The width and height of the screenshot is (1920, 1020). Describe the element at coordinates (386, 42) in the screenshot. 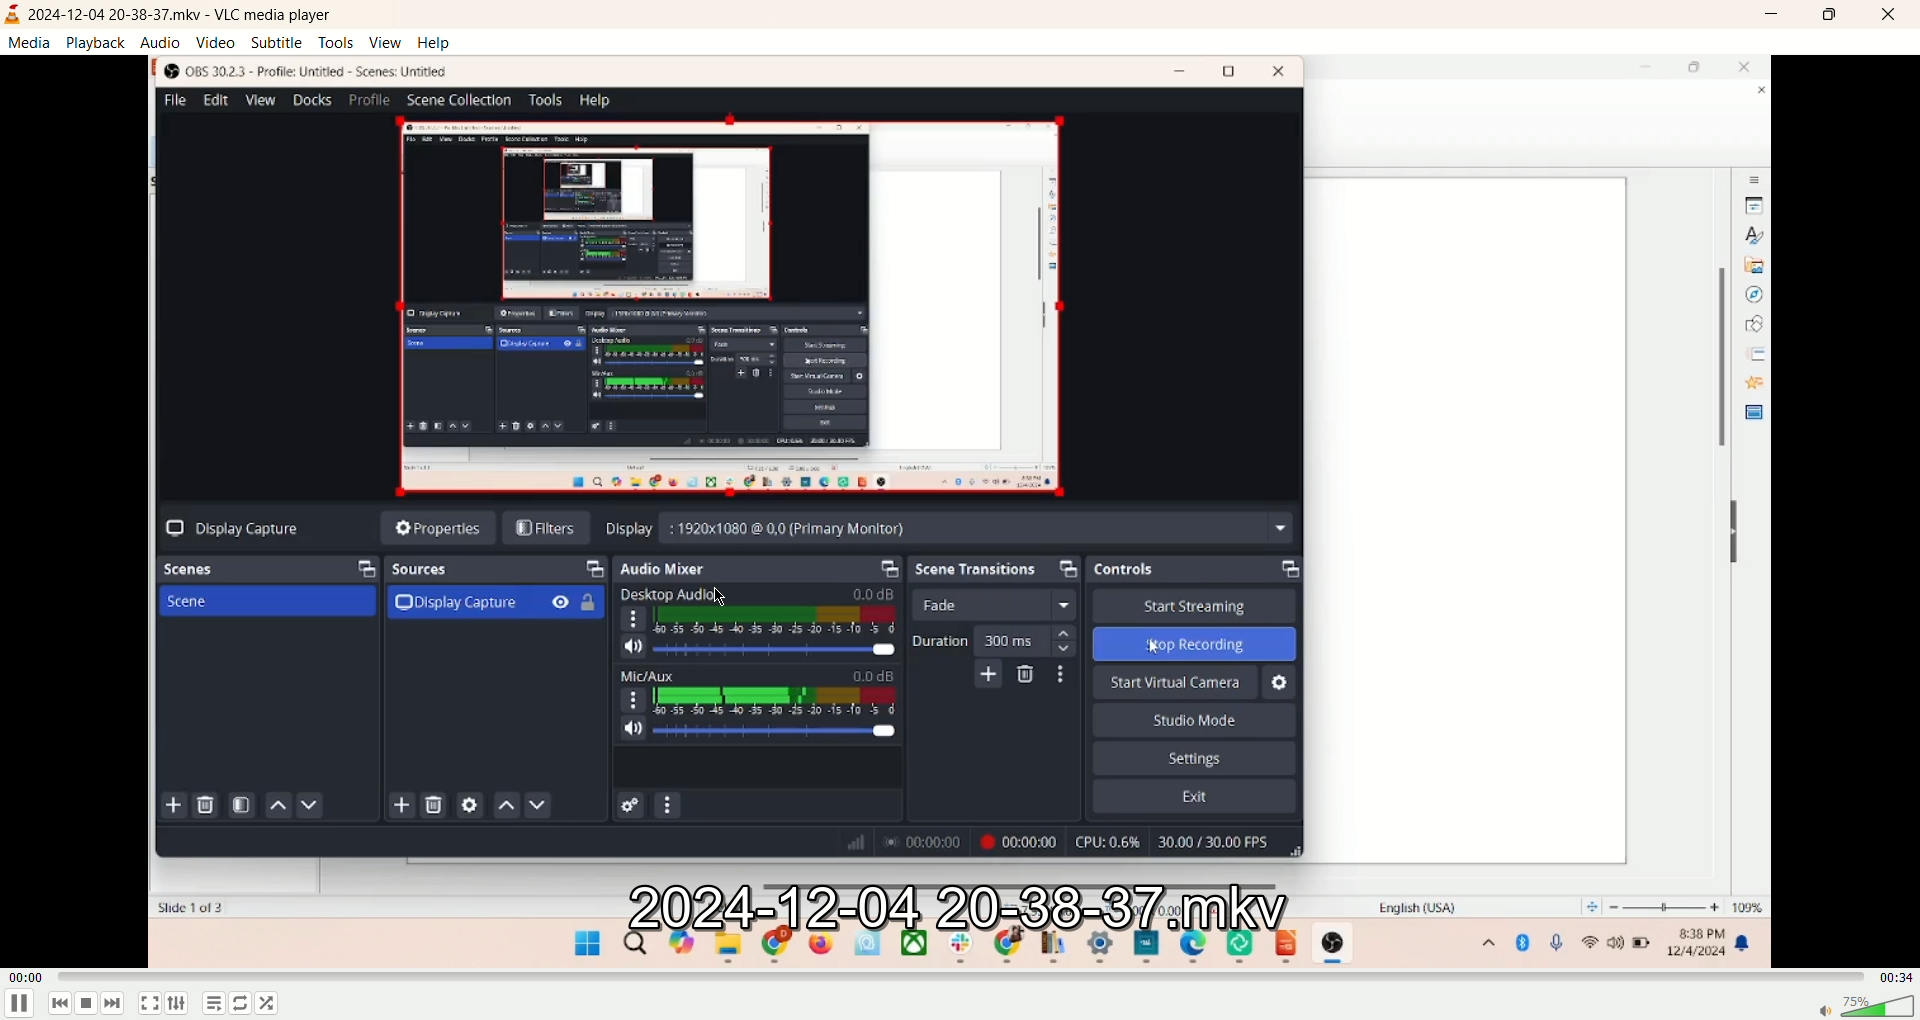

I see `view` at that location.